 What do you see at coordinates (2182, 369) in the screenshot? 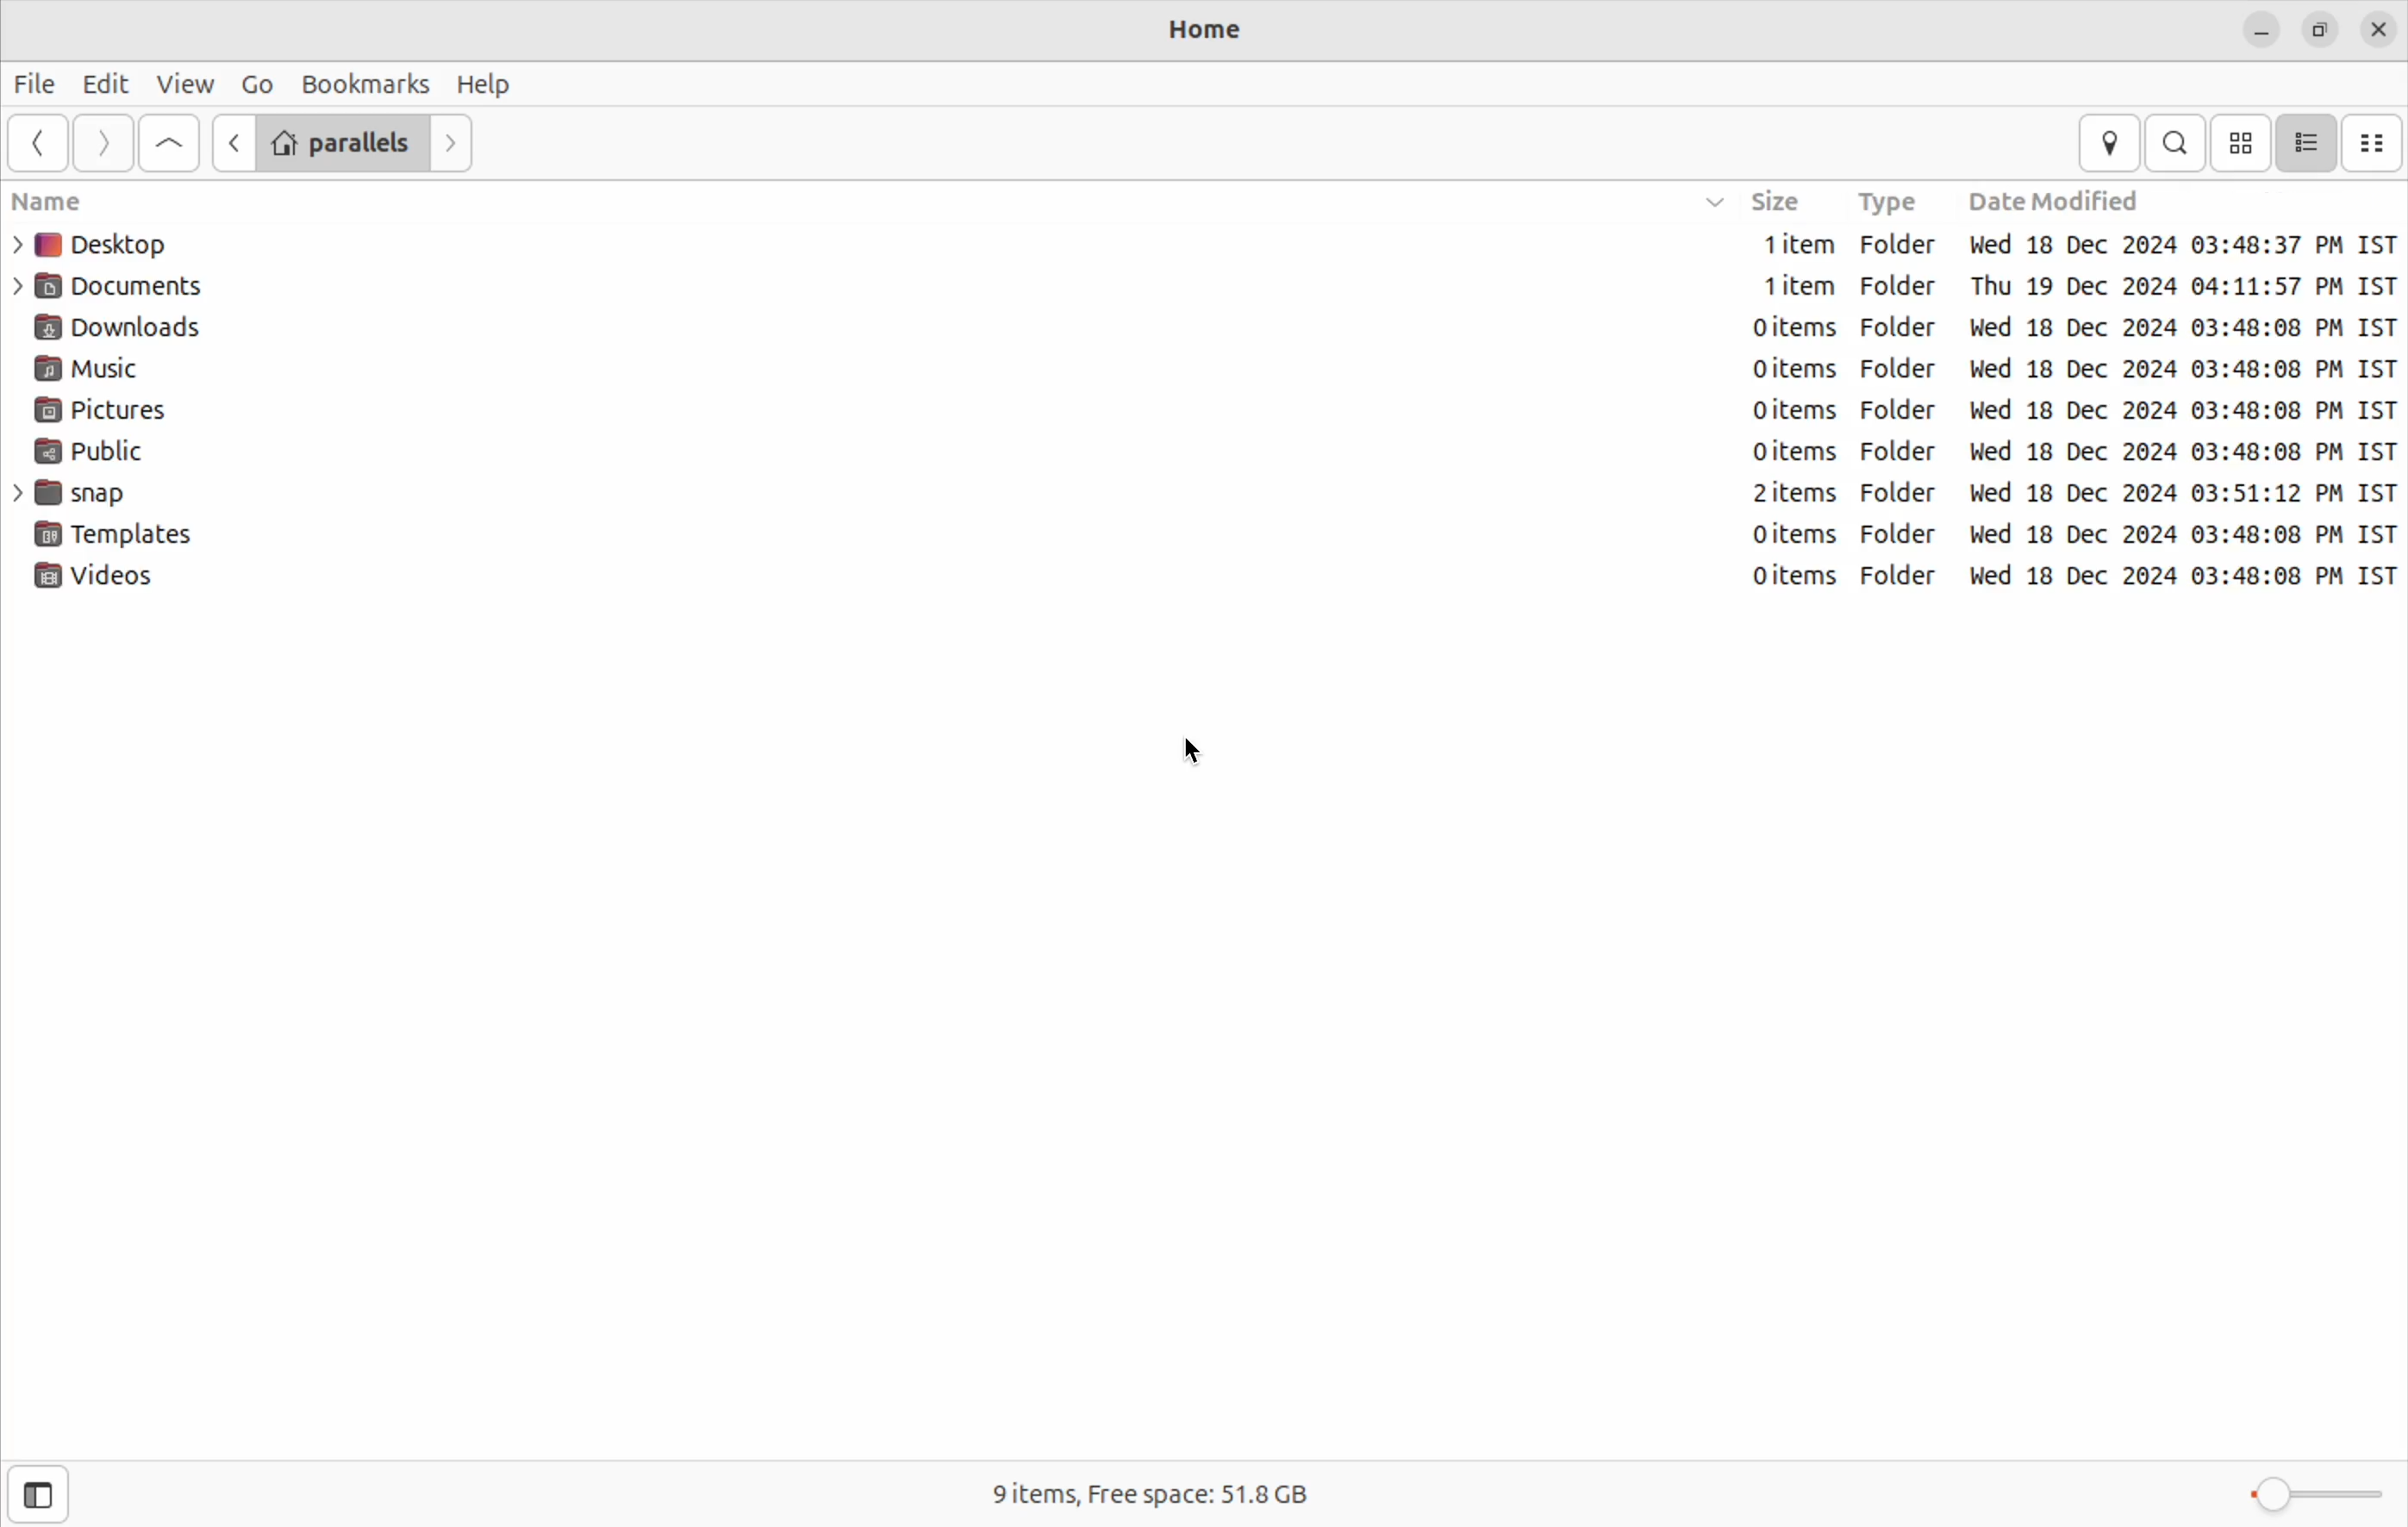
I see `Wed 18 Dec 2024 03:48:08 PM IST` at bounding box center [2182, 369].